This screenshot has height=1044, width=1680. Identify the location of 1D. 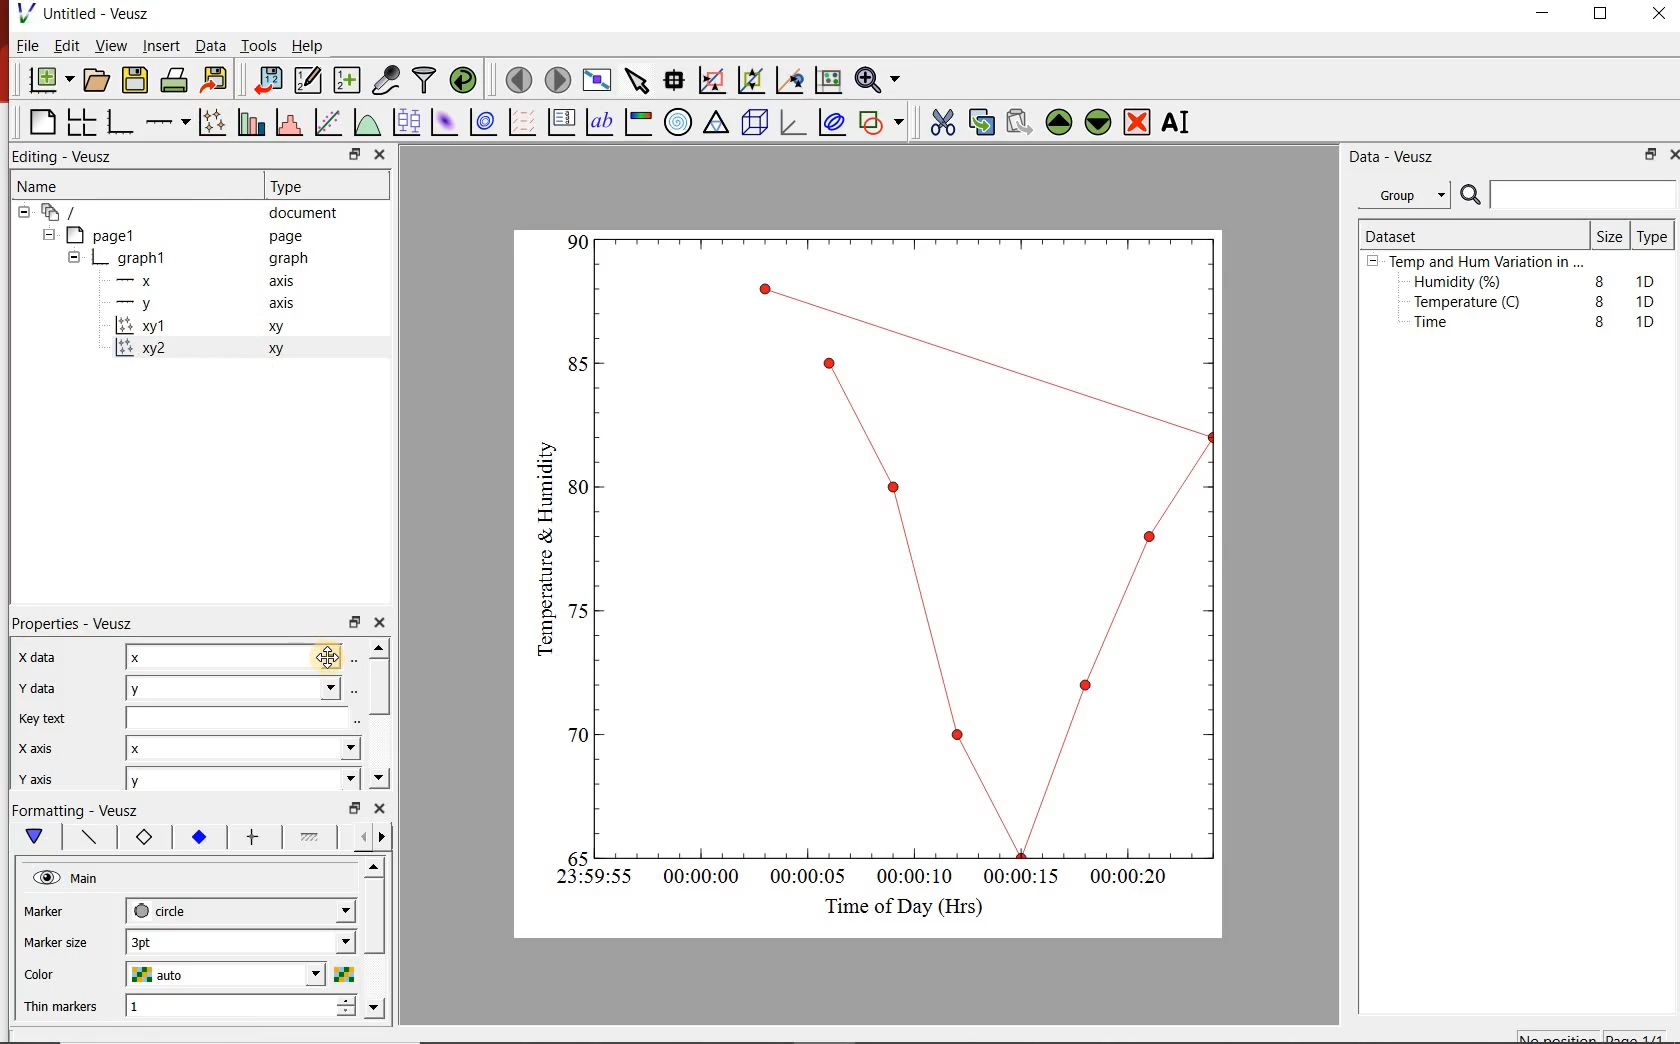
(1651, 301).